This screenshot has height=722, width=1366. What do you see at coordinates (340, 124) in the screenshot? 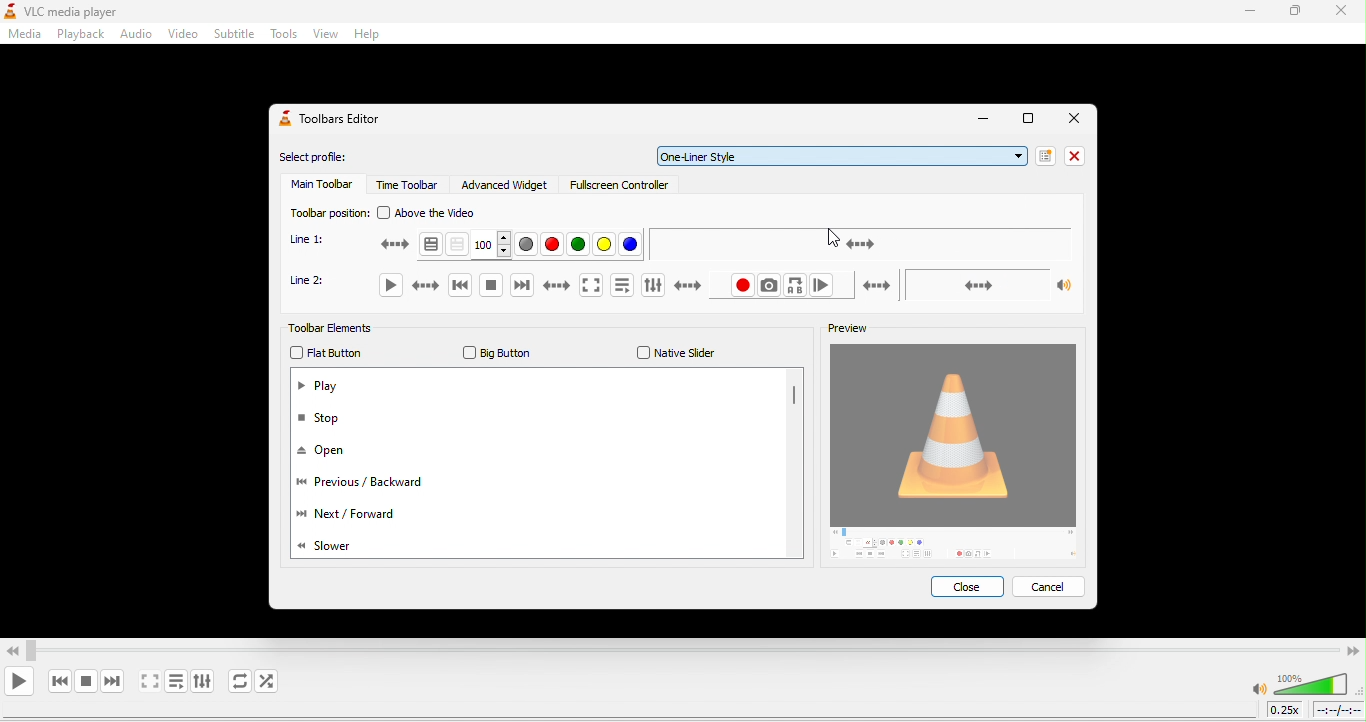
I see `toolbars editor` at bounding box center [340, 124].